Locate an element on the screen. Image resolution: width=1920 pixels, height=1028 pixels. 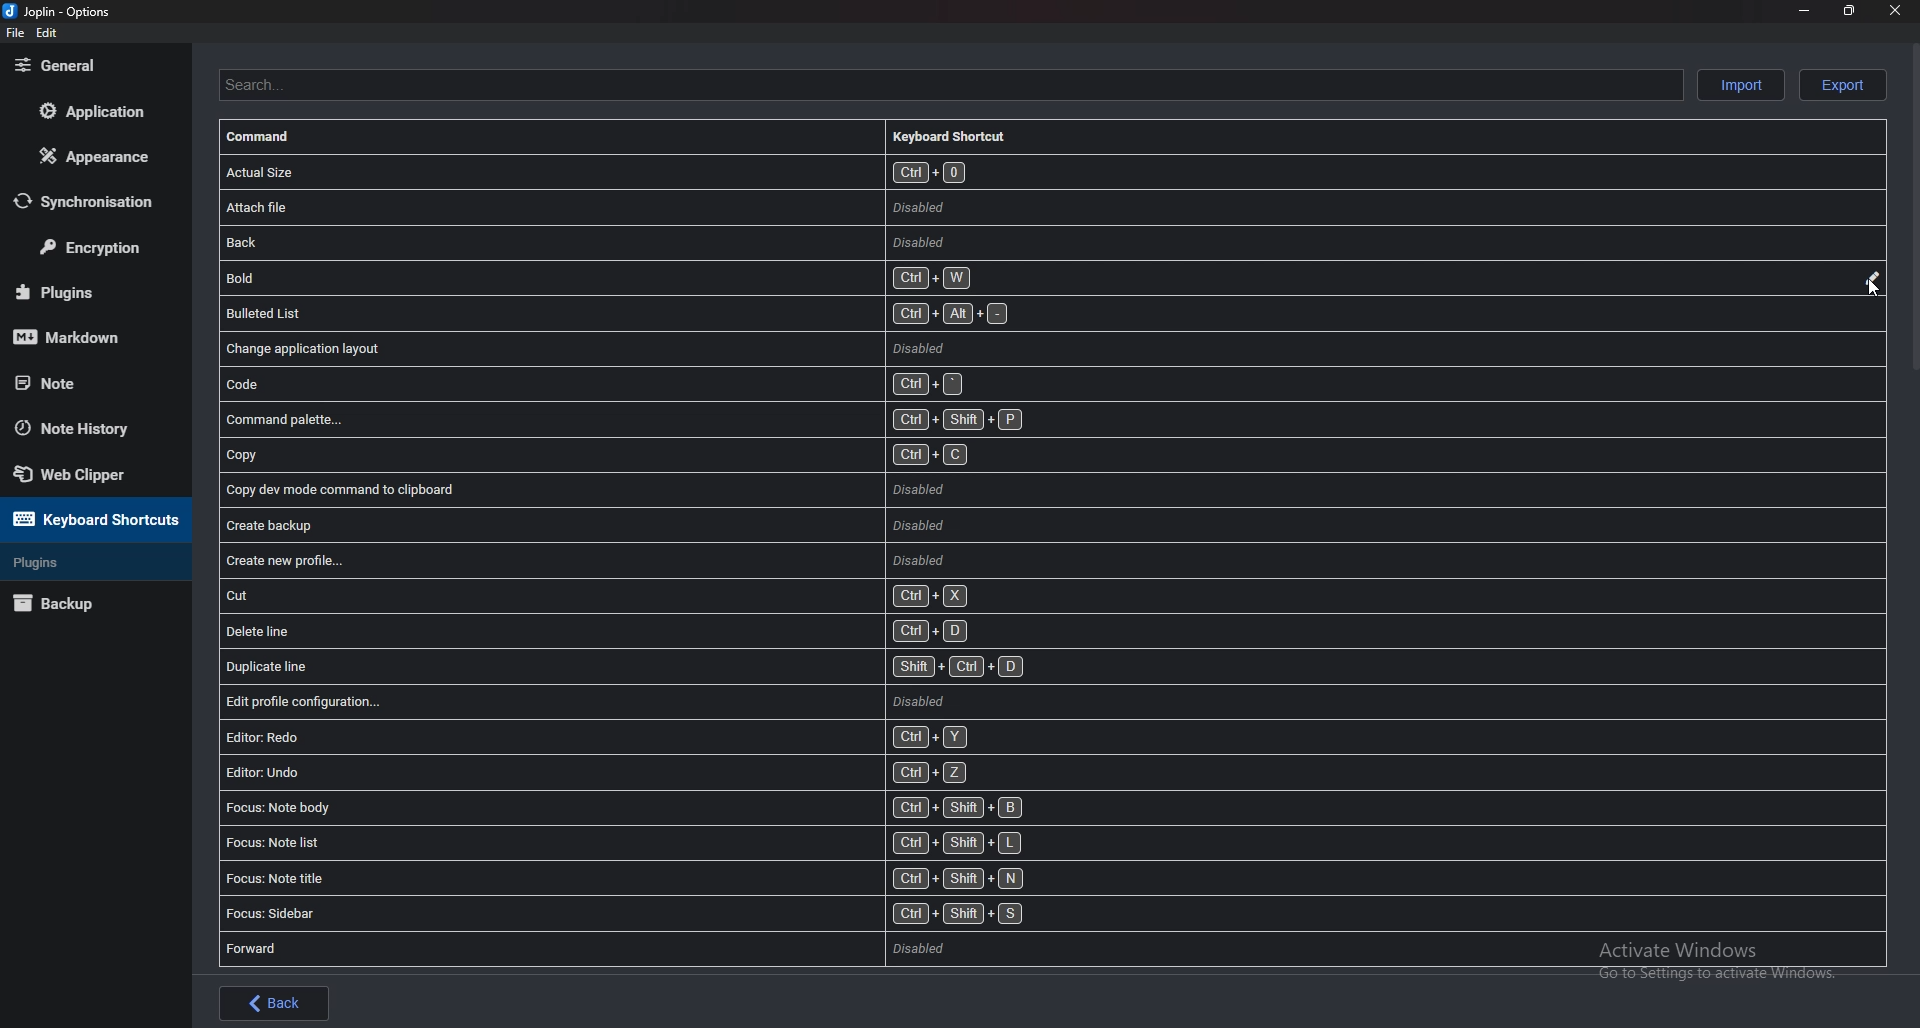
cut is located at coordinates (600, 596).